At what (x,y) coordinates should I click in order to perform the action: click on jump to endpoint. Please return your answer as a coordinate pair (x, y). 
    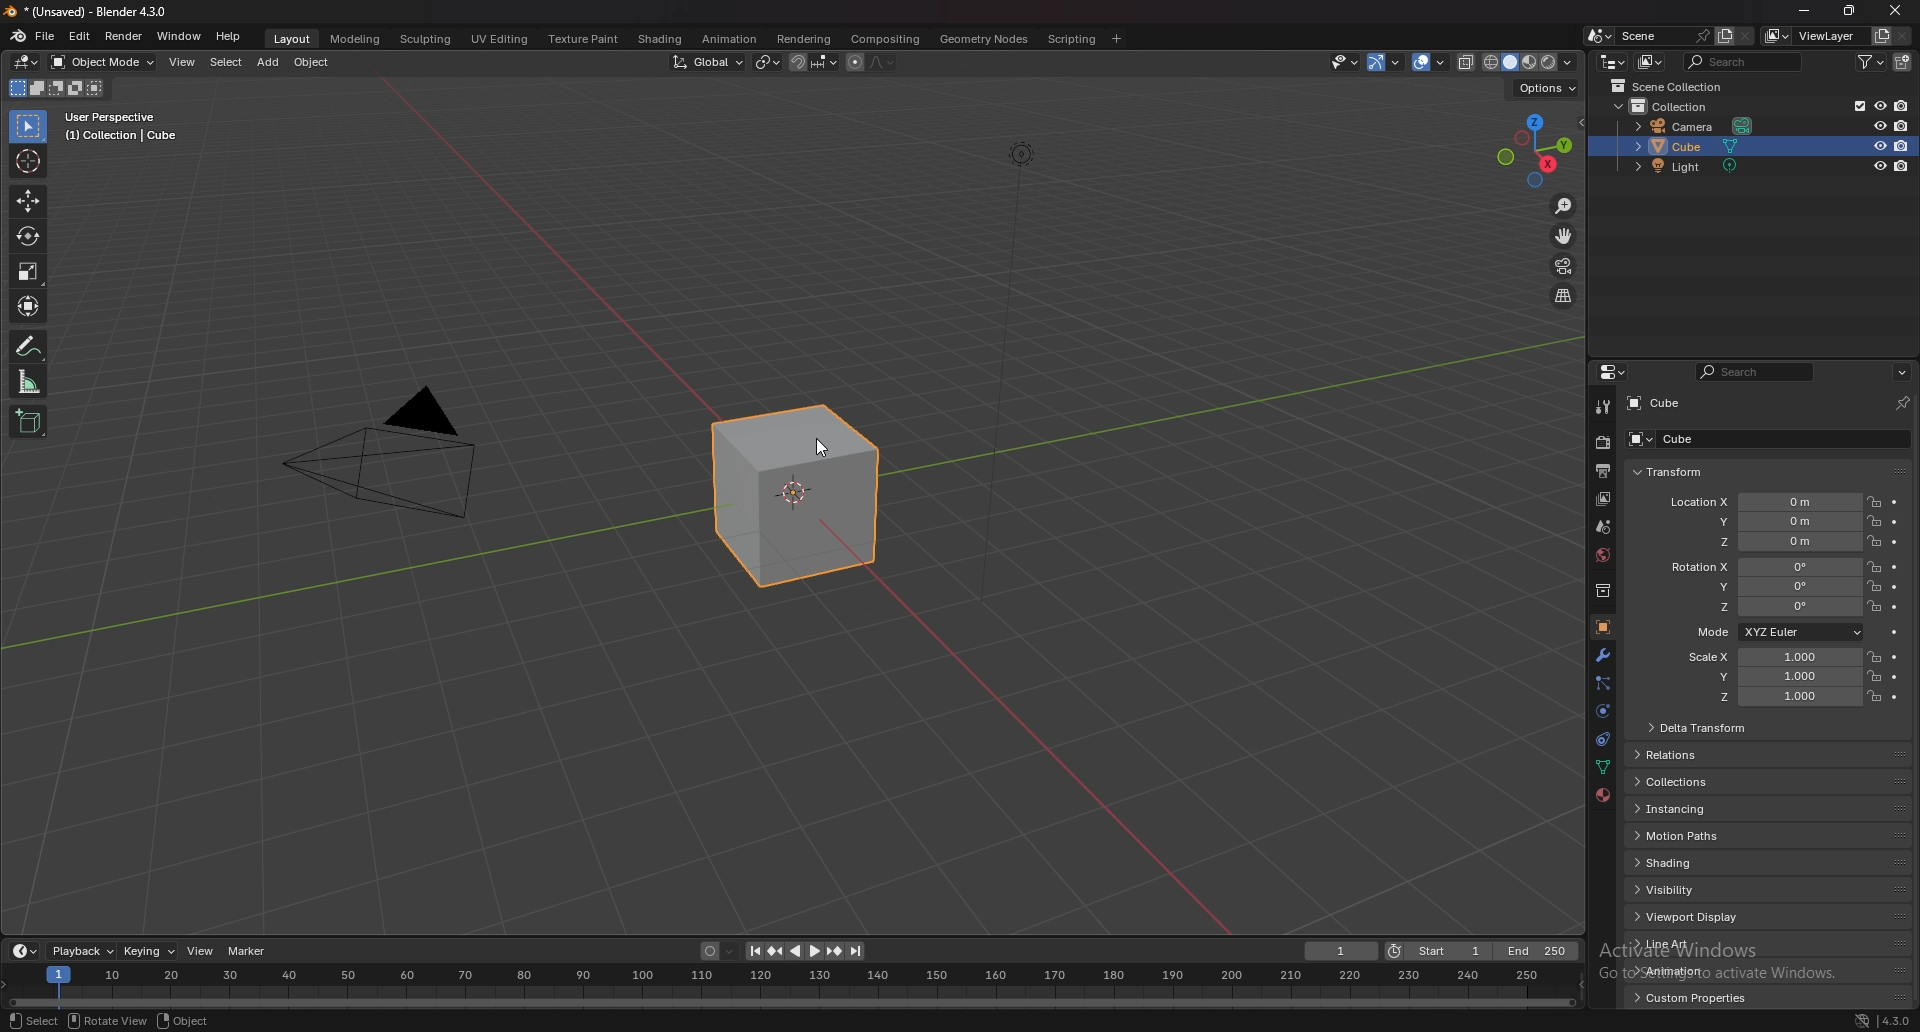
    Looking at the image, I should click on (857, 951).